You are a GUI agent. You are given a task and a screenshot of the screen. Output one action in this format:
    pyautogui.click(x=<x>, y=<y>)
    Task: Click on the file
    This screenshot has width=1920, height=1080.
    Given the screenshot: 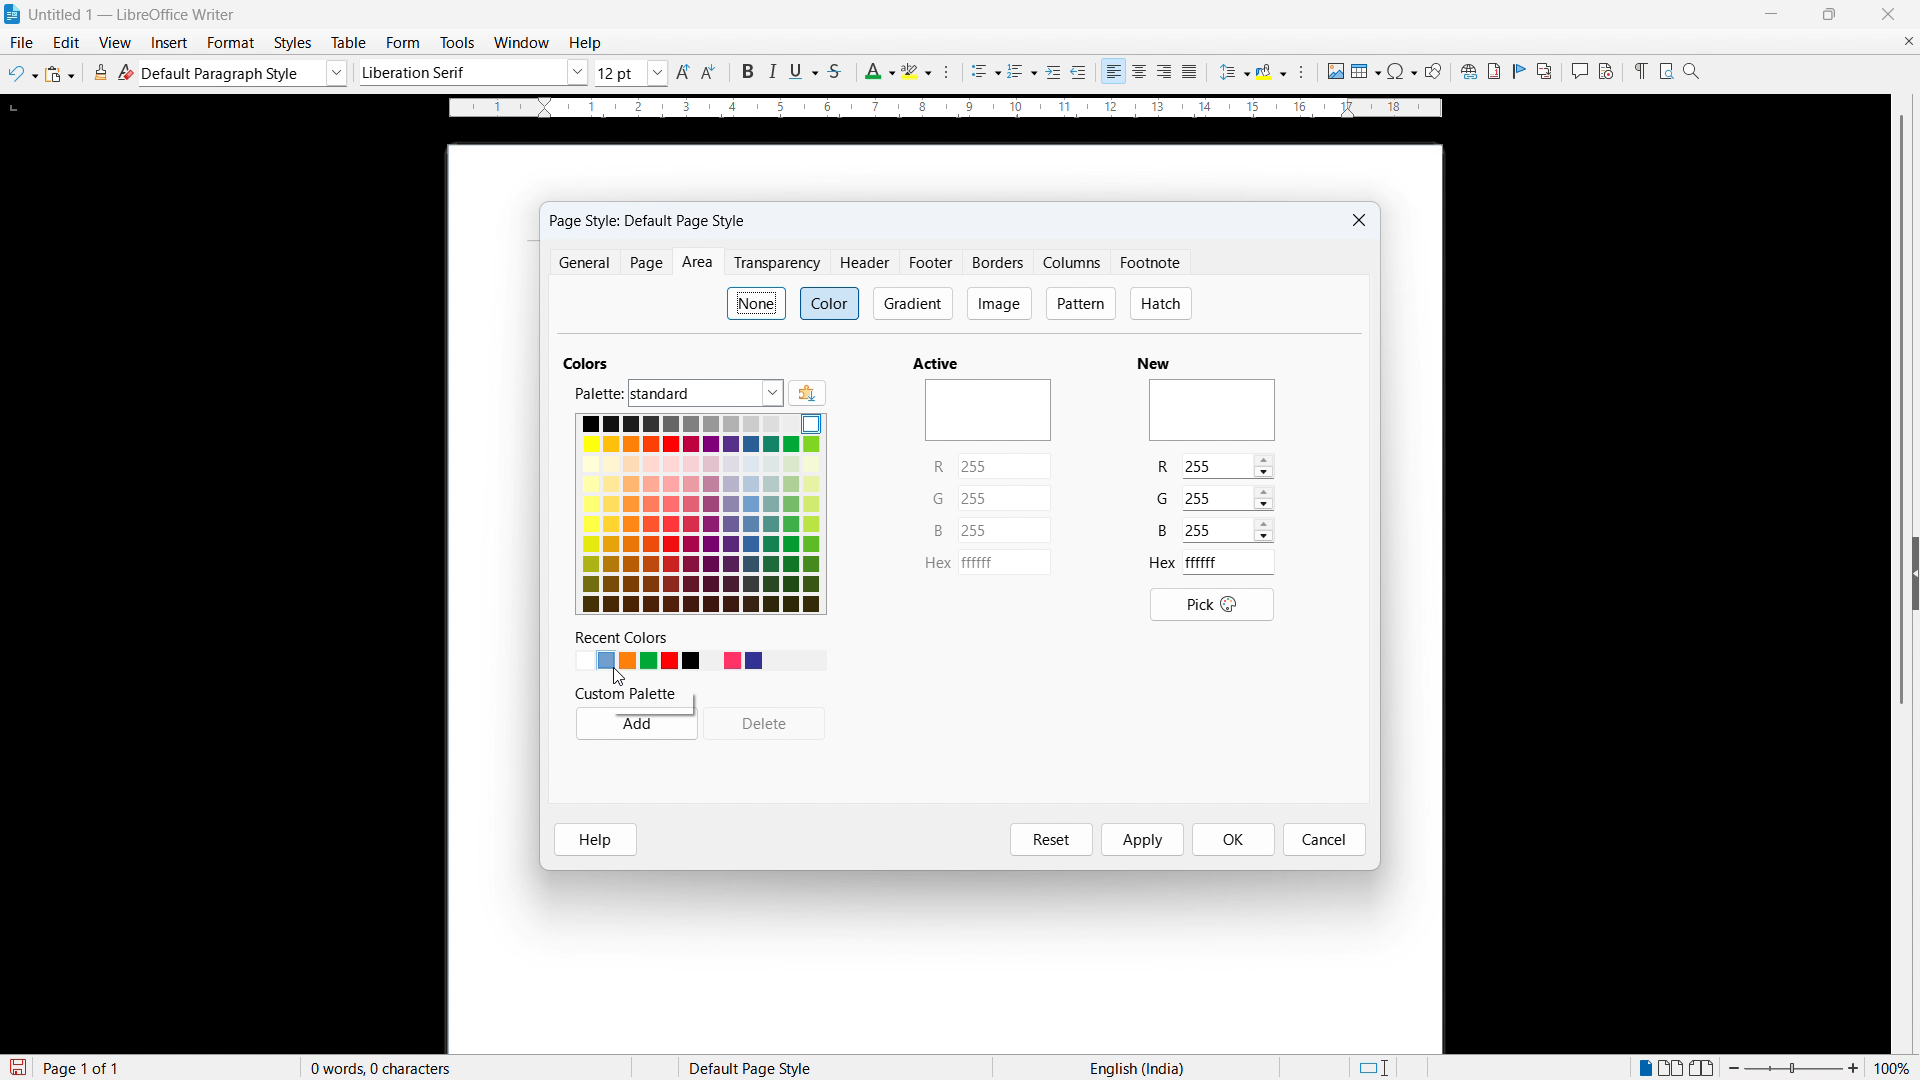 What is the action you would take?
    pyautogui.click(x=20, y=42)
    